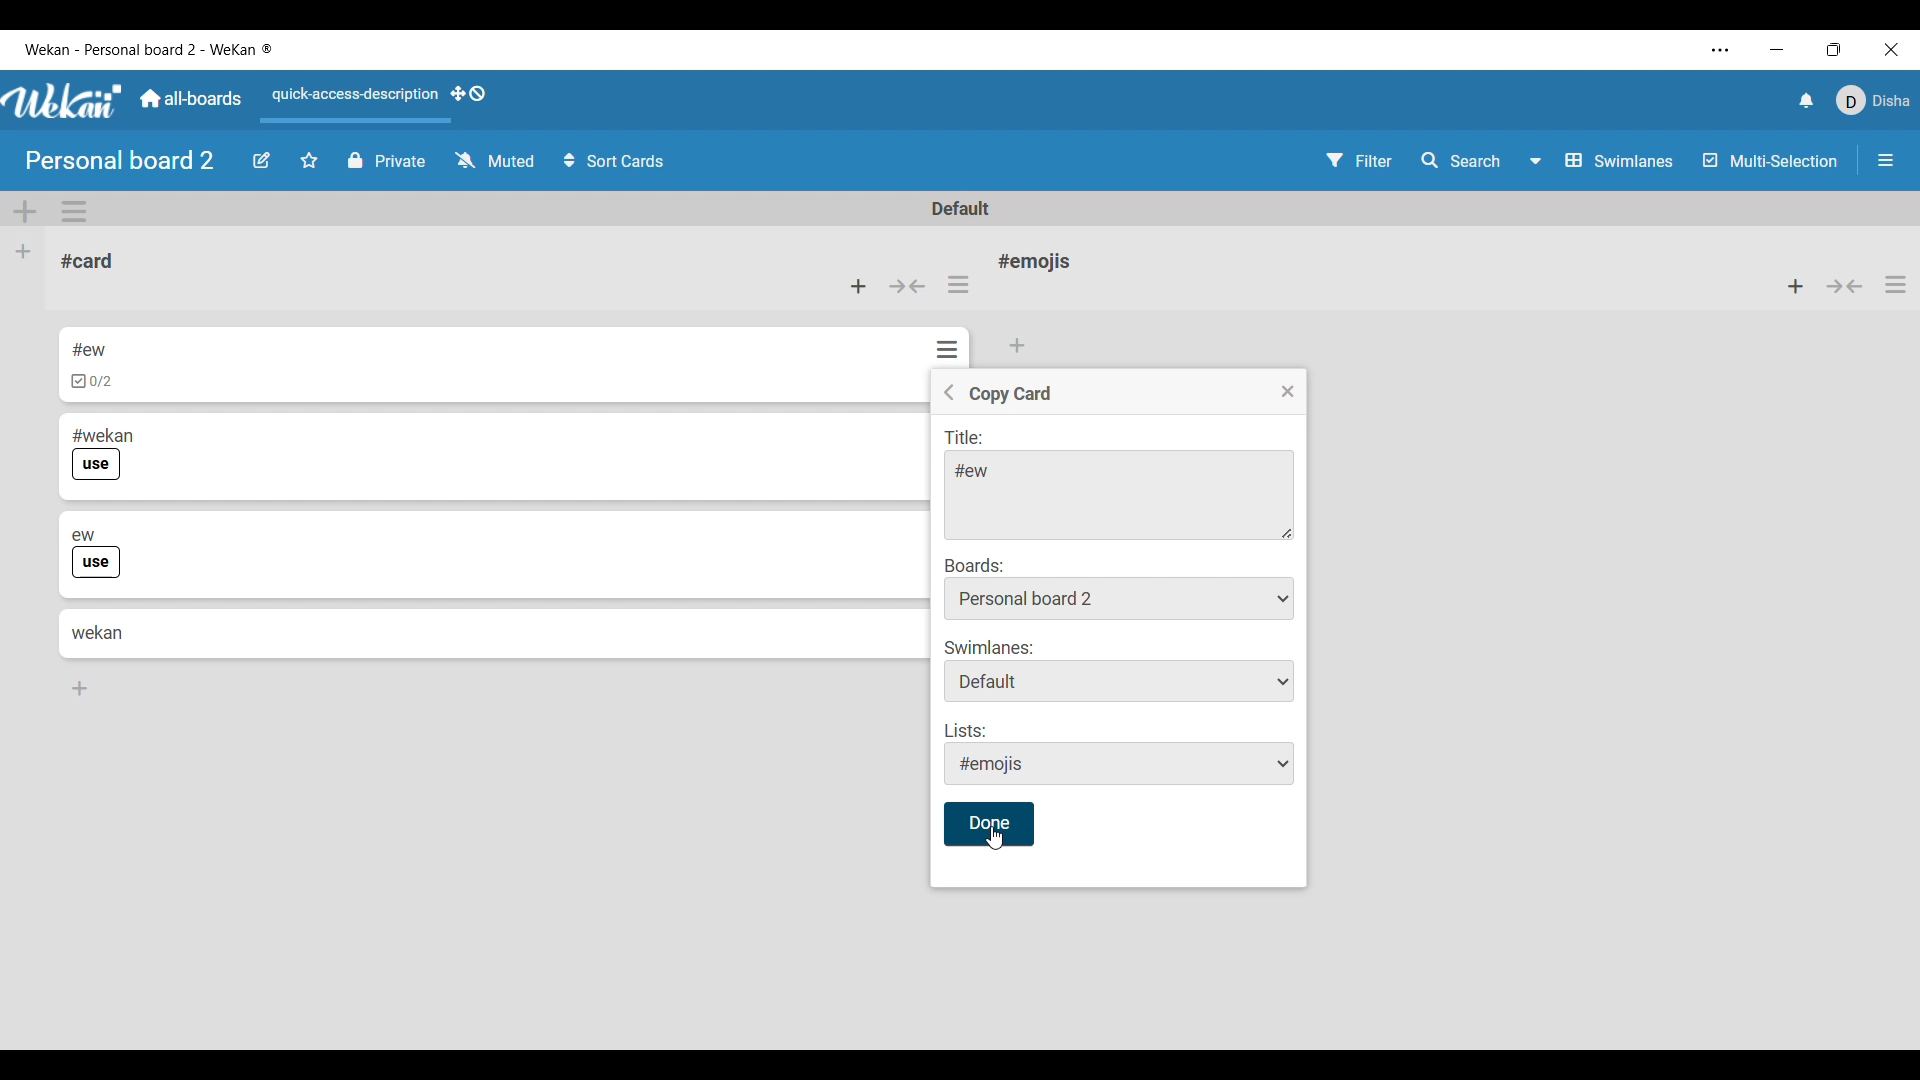 This screenshot has width=1920, height=1080. Describe the element at coordinates (213, 262) in the screenshot. I see `Current list` at that location.